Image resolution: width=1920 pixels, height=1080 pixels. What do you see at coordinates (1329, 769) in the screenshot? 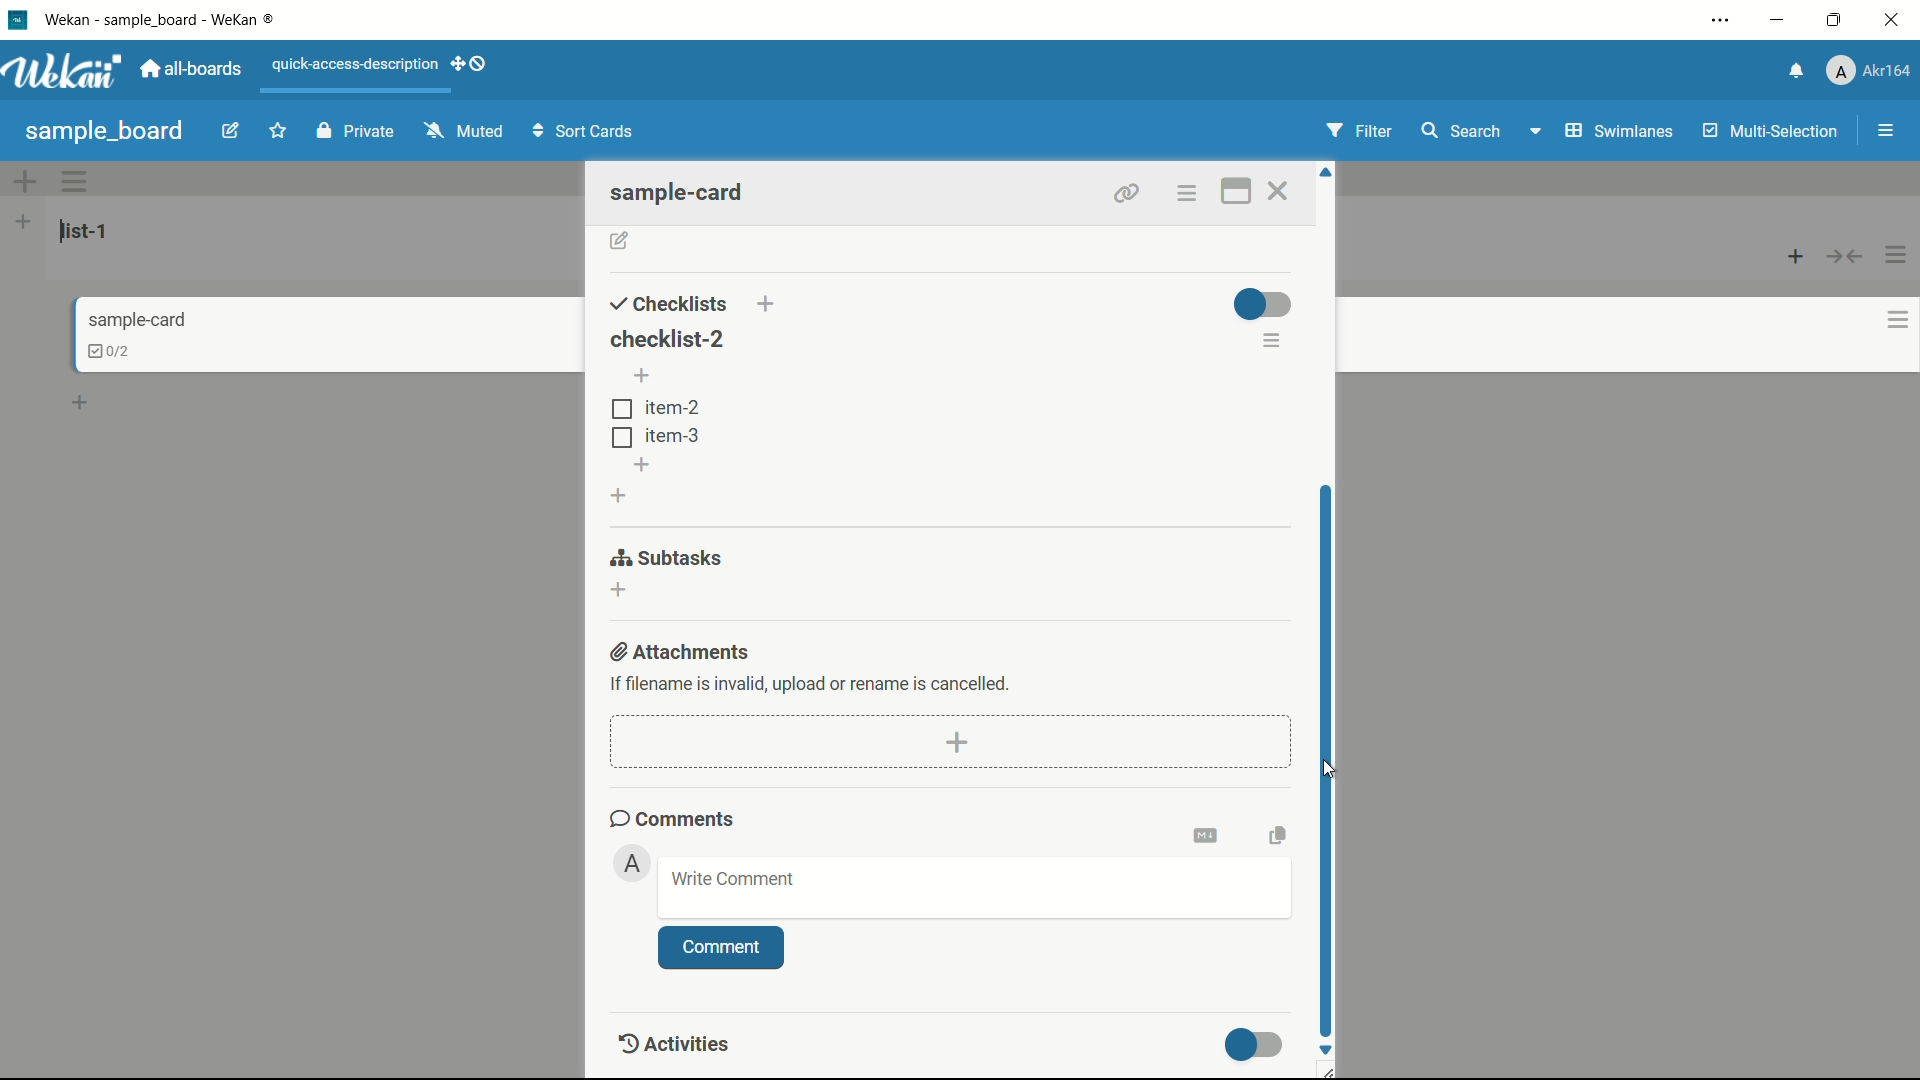
I see `button` at bounding box center [1329, 769].